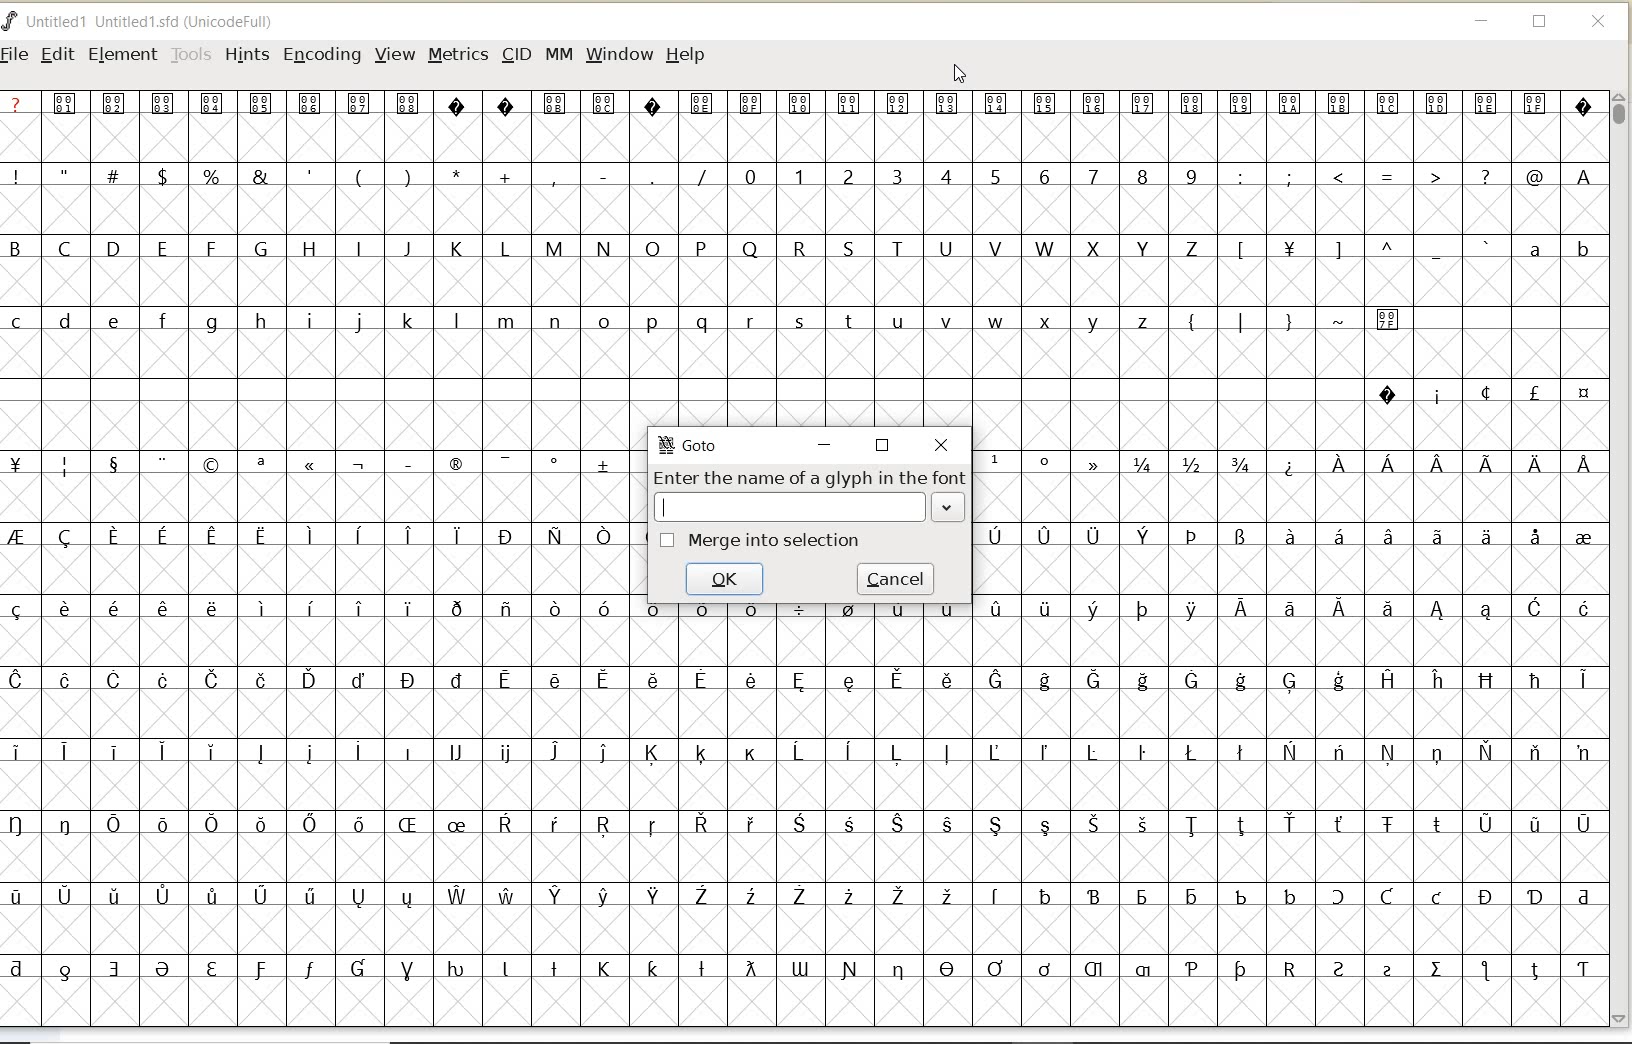  What do you see at coordinates (245, 54) in the screenshot?
I see `HINTS` at bounding box center [245, 54].